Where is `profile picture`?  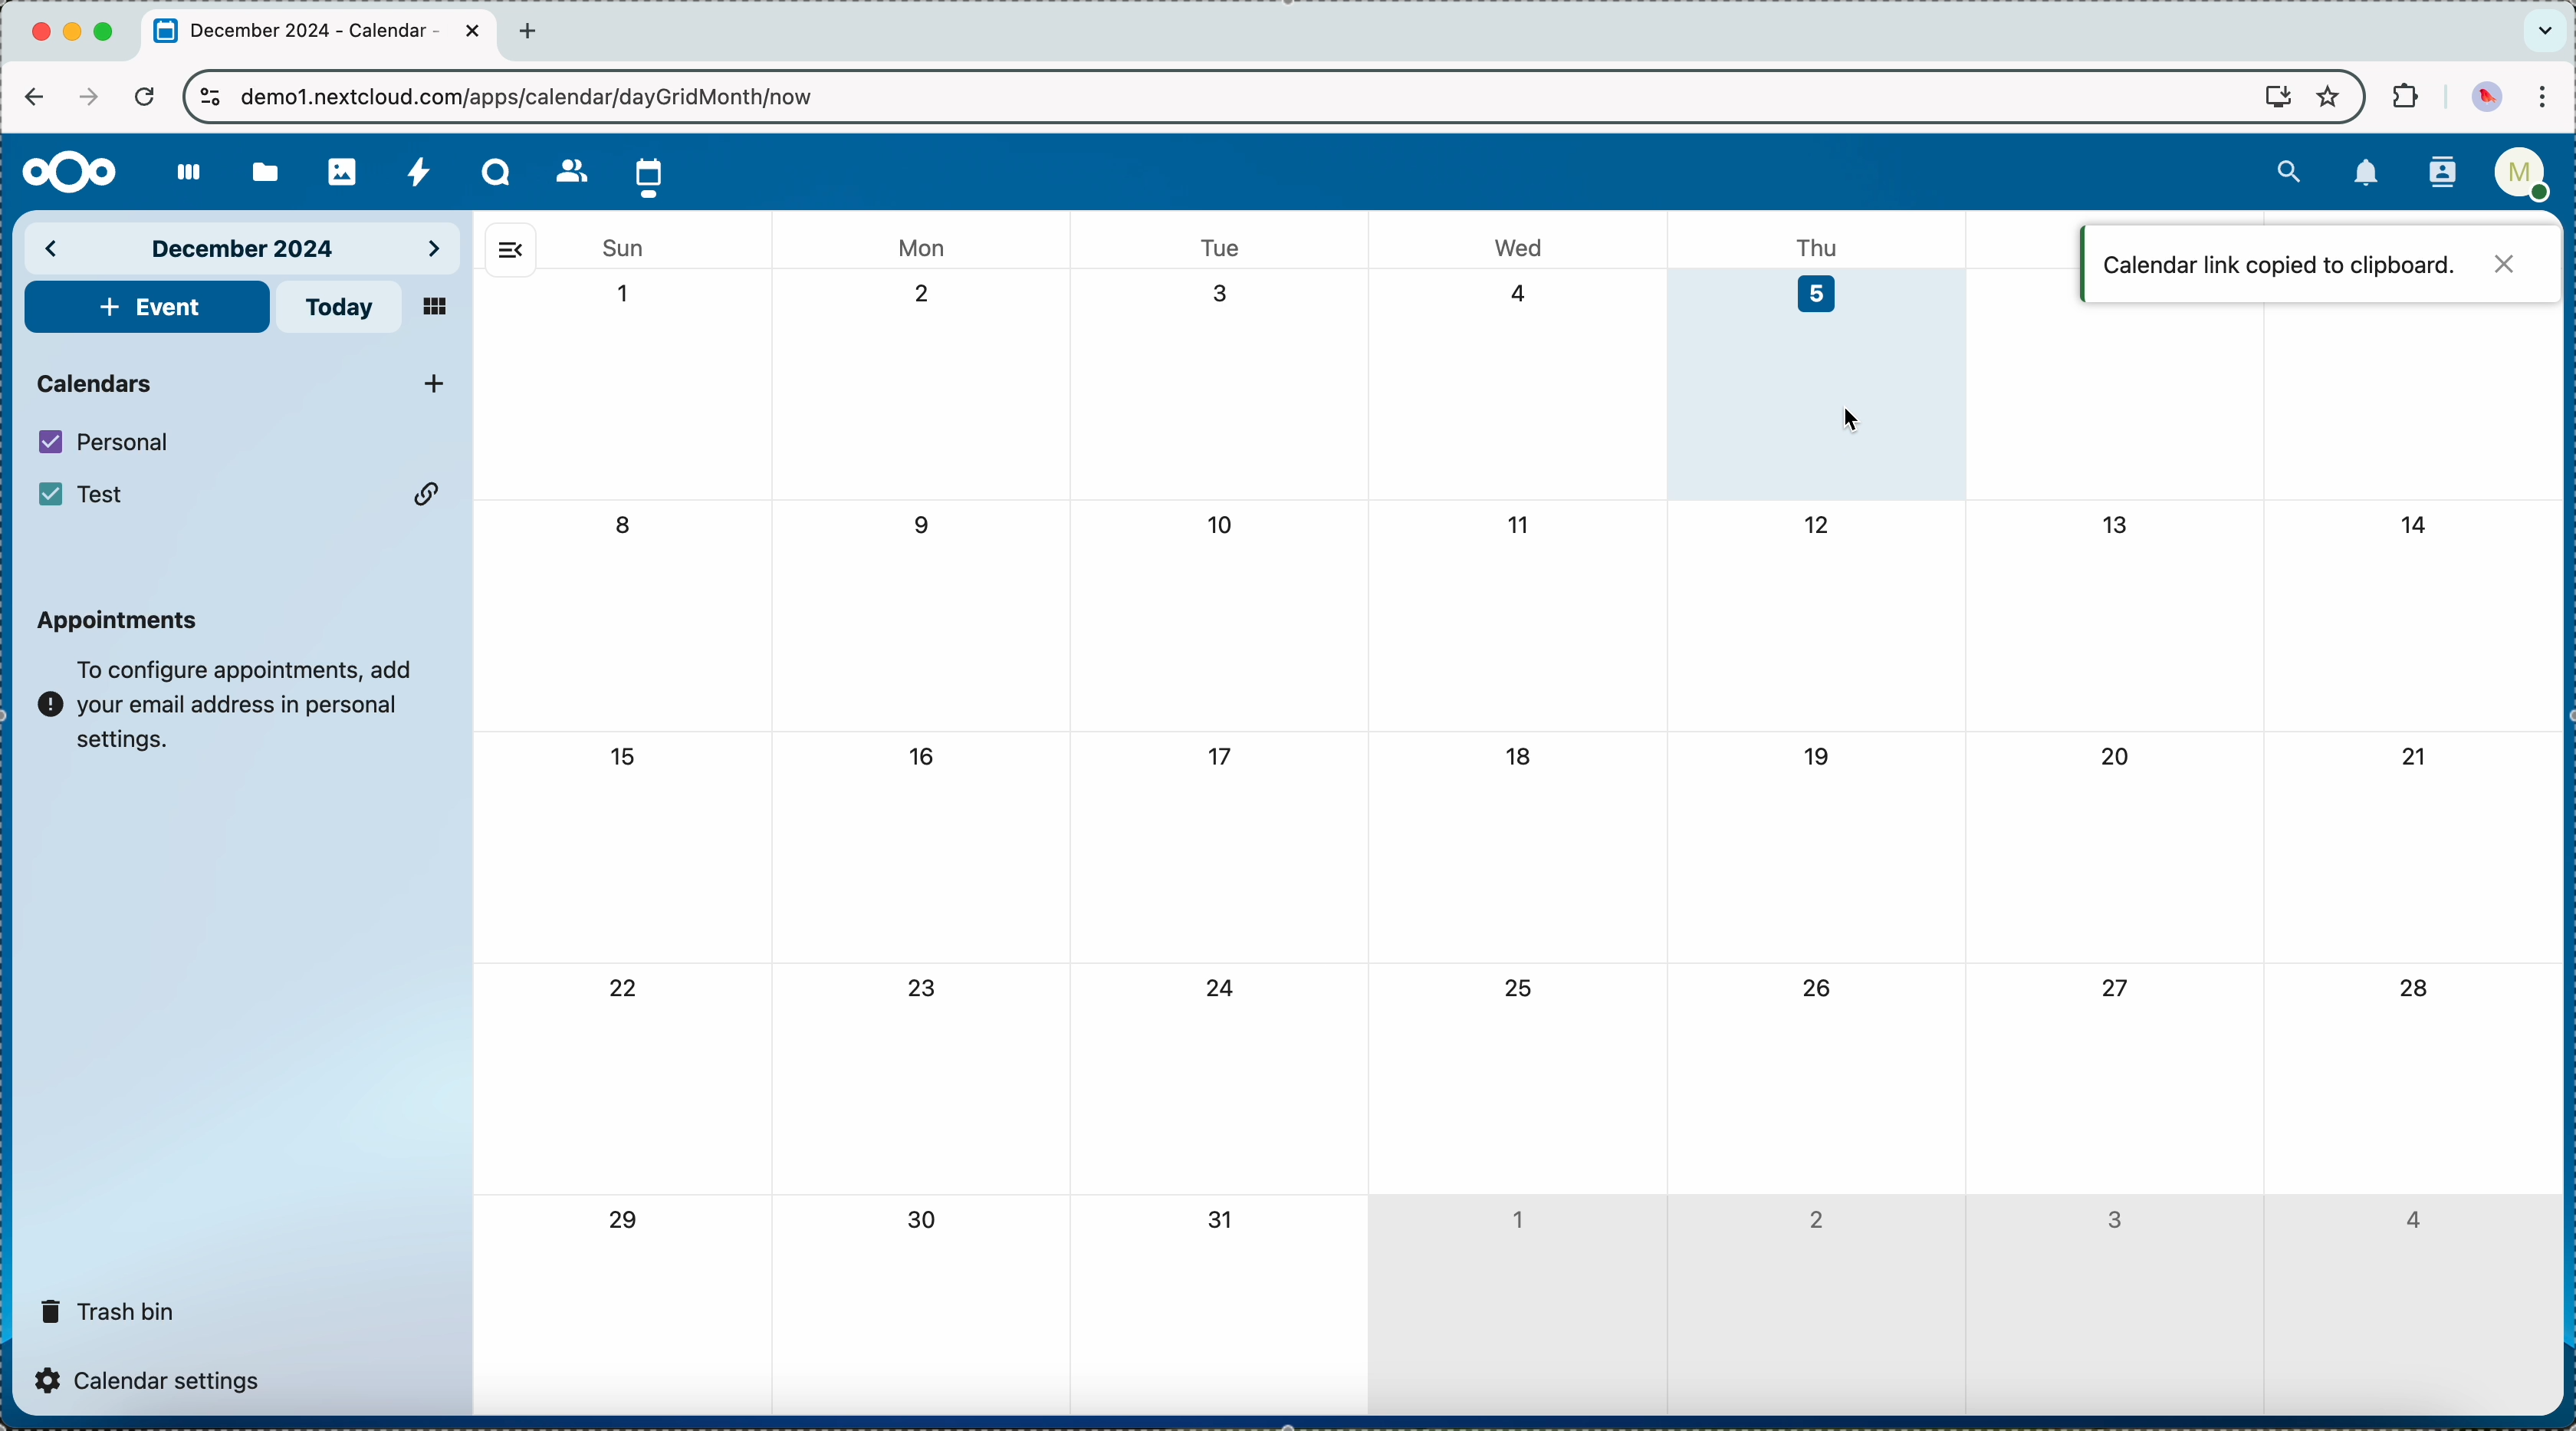
profile picture is located at coordinates (2486, 96).